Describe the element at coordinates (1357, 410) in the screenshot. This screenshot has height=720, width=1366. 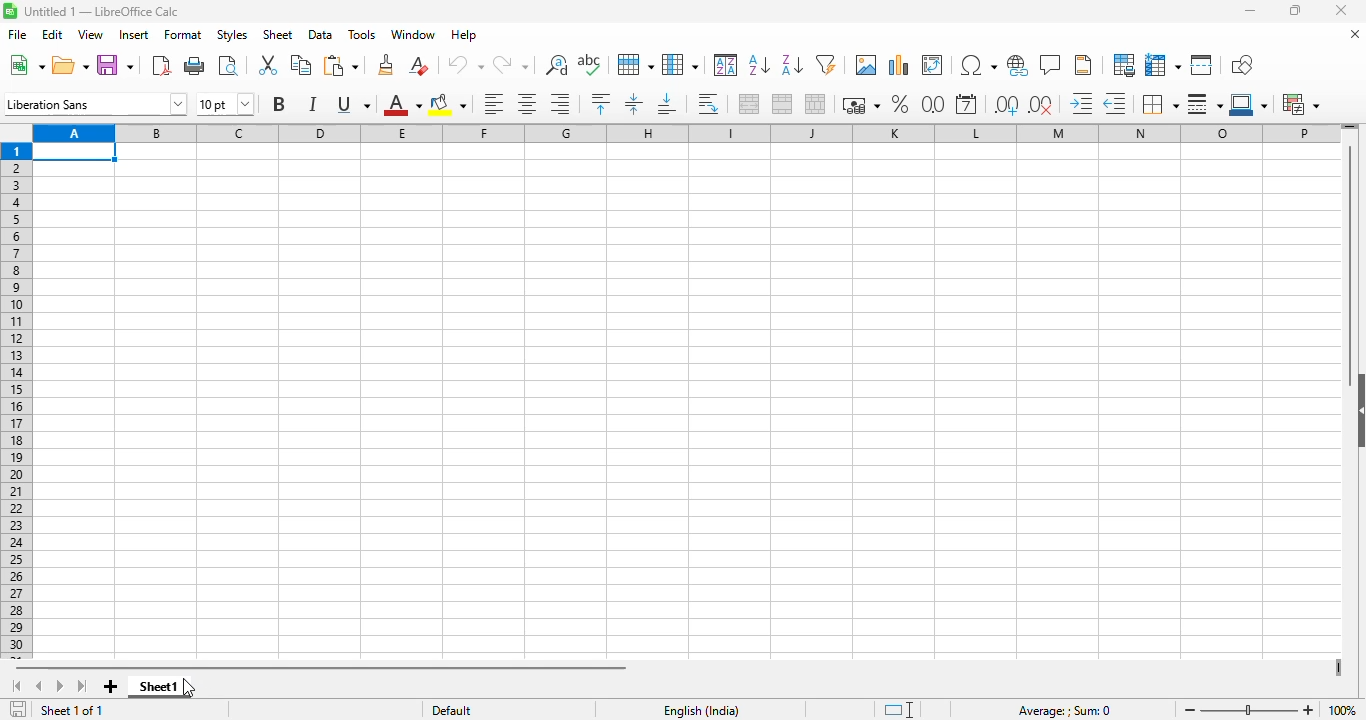
I see `show` at that location.